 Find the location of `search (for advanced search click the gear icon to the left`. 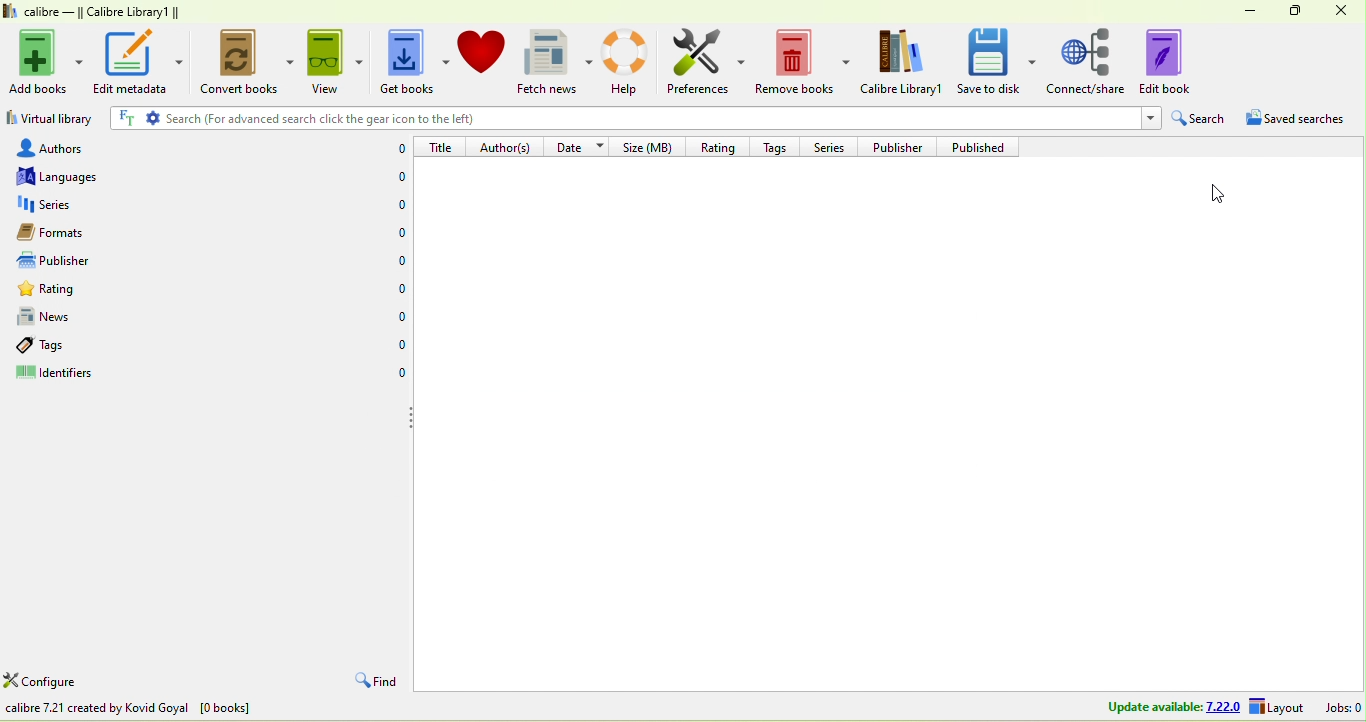

search (for advanced search click the gear icon to the left is located at coordinates (631, 120).